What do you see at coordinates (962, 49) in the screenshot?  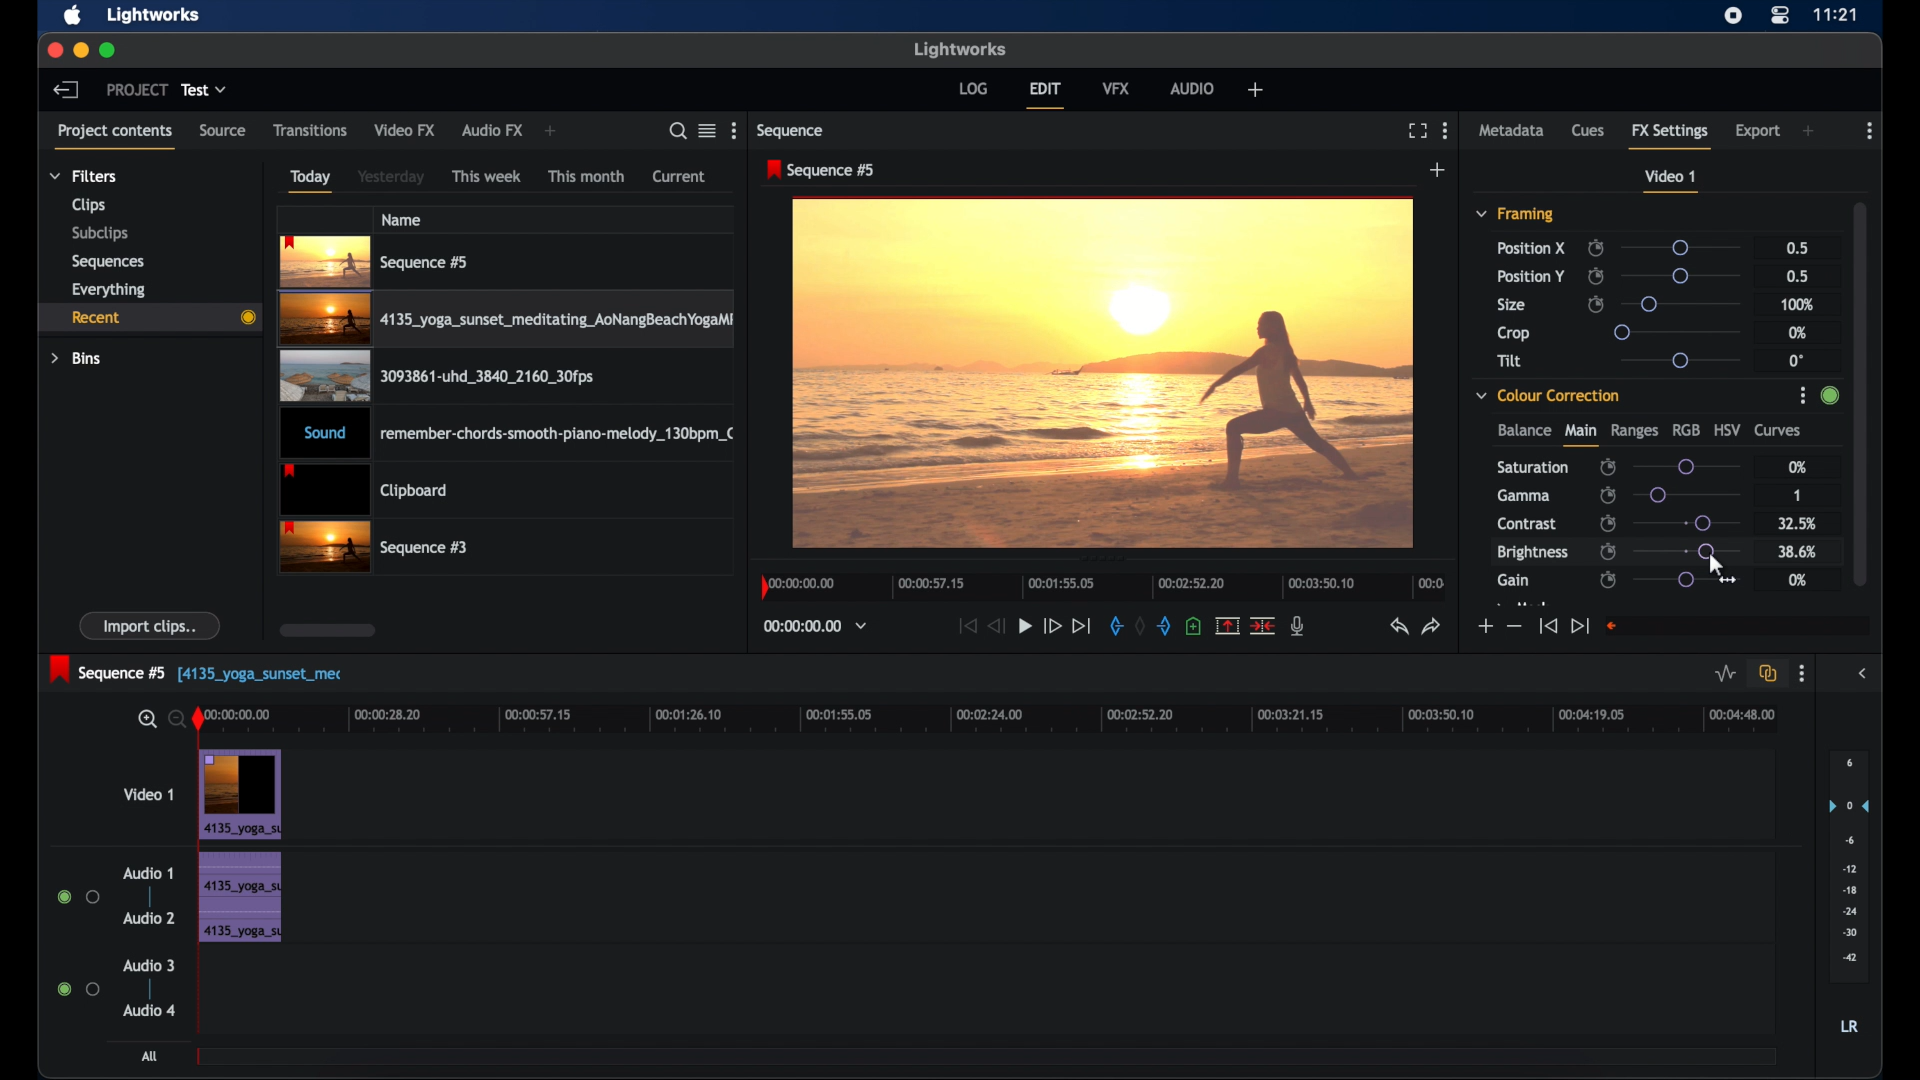 I see `lightworks` at bounding box center [962, 49].